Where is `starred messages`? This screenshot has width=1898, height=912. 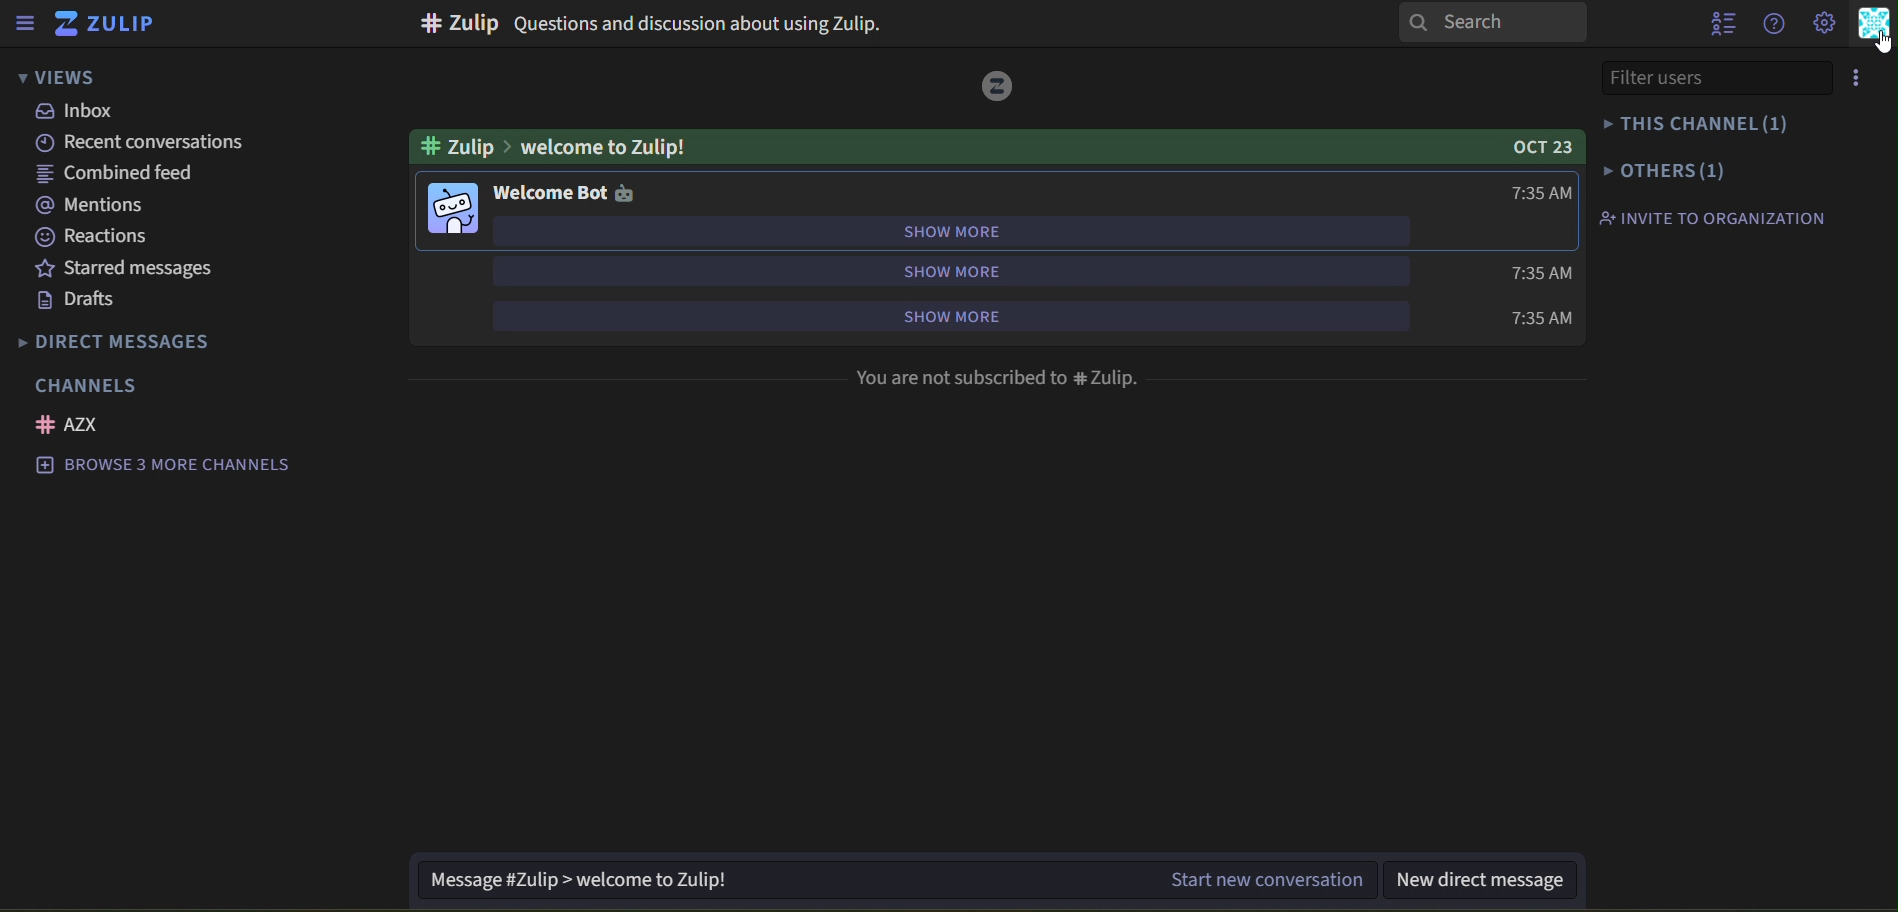
starred messages is located at coordinates (154, 270).